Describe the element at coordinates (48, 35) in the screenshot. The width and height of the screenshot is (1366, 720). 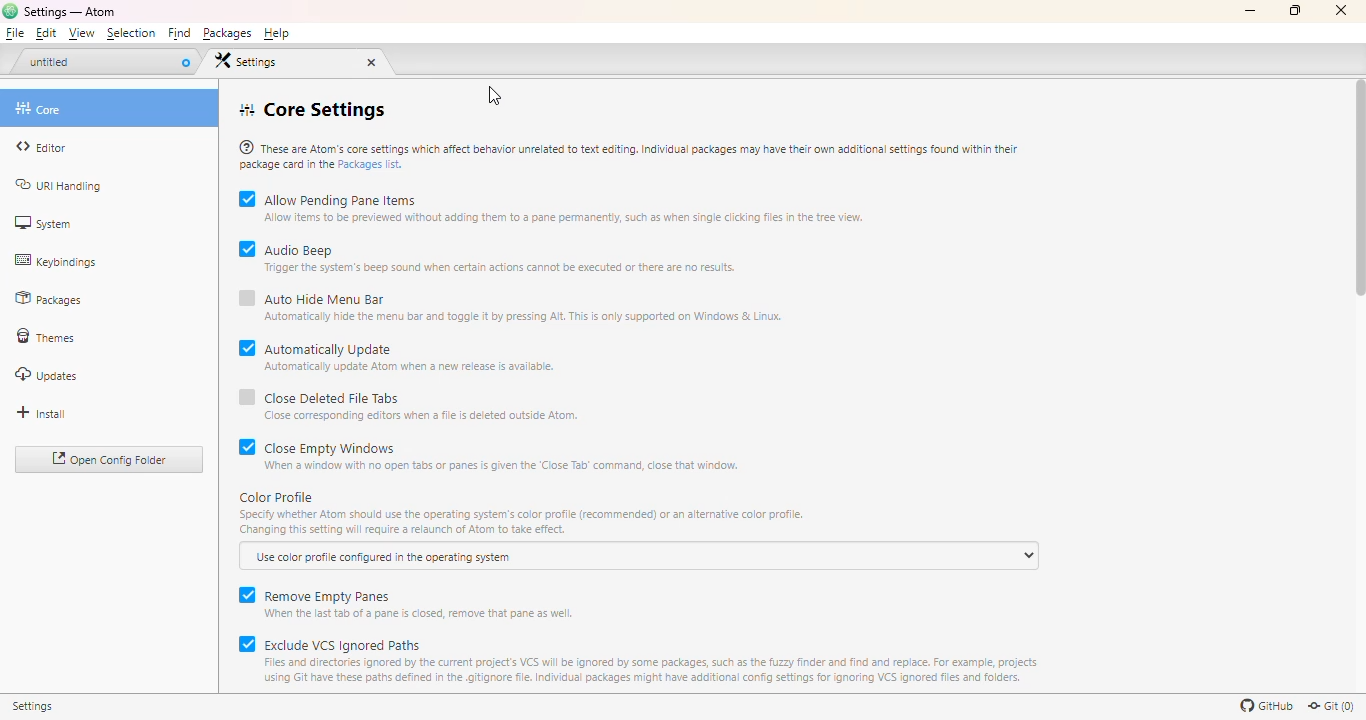
I see `Edit` at that location.